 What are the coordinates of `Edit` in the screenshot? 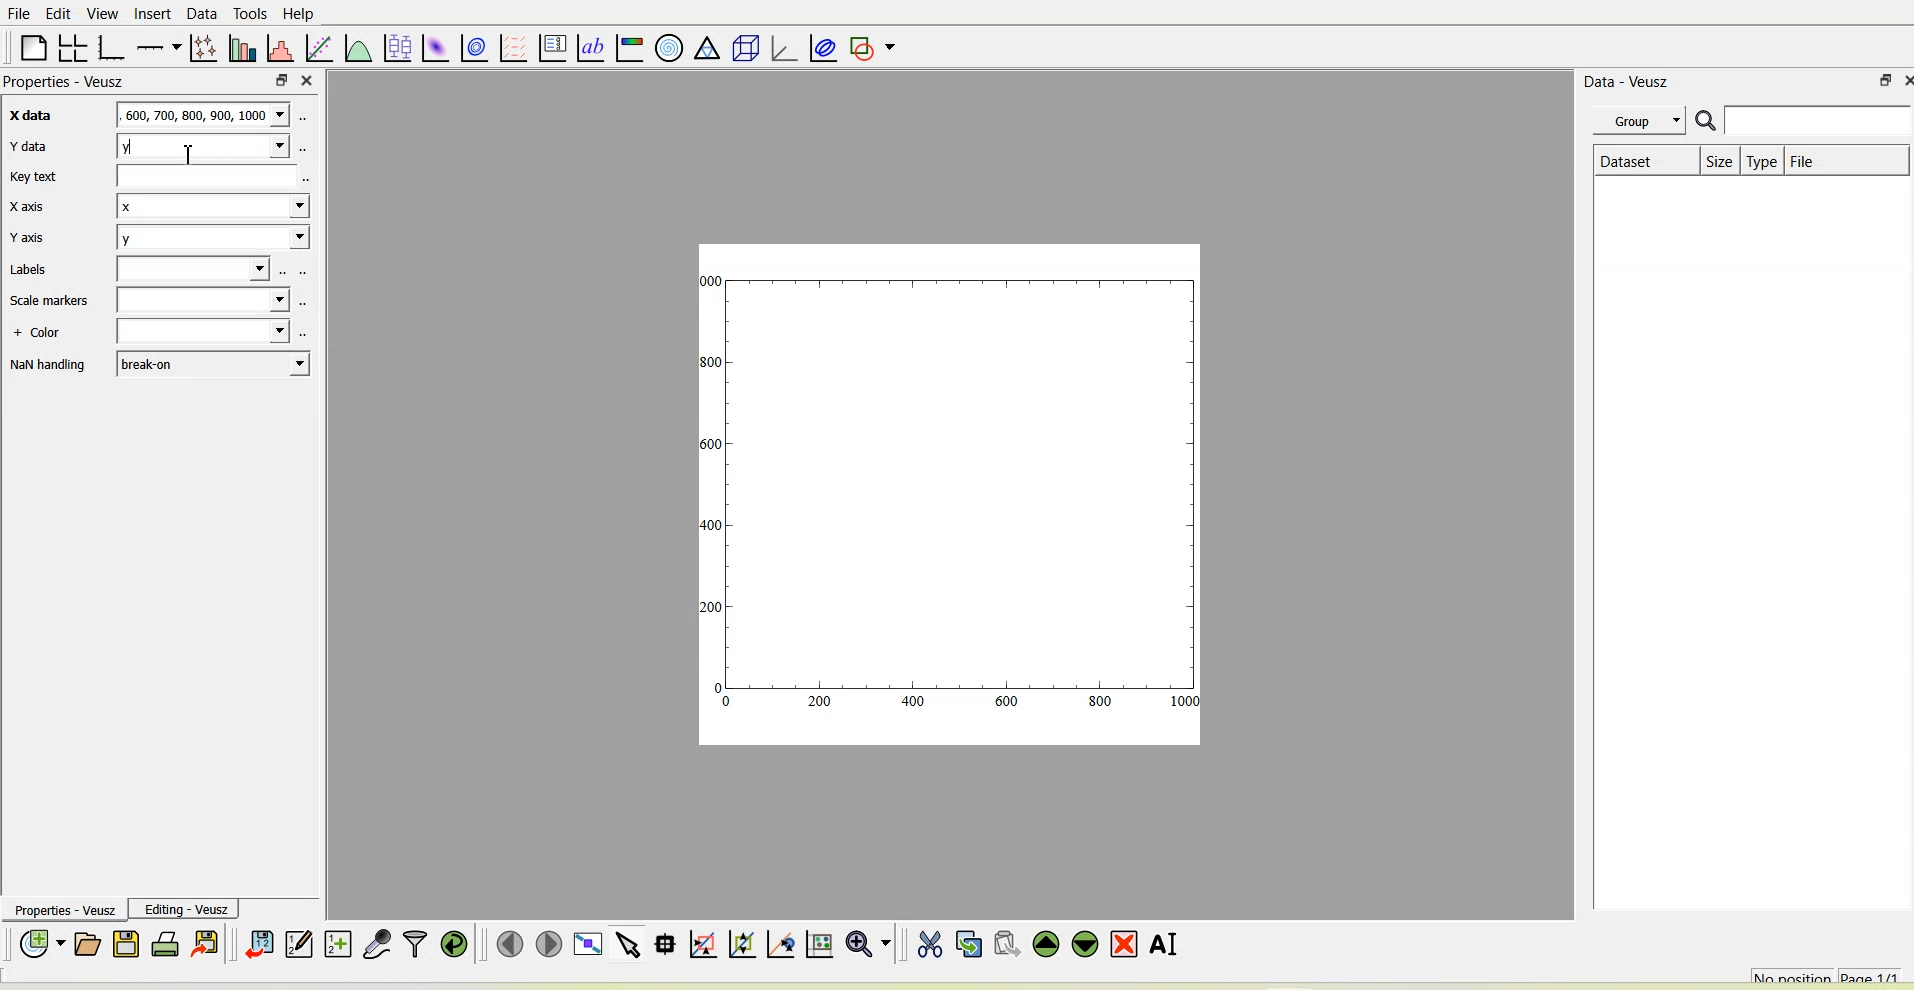 It's located at (59, 15).